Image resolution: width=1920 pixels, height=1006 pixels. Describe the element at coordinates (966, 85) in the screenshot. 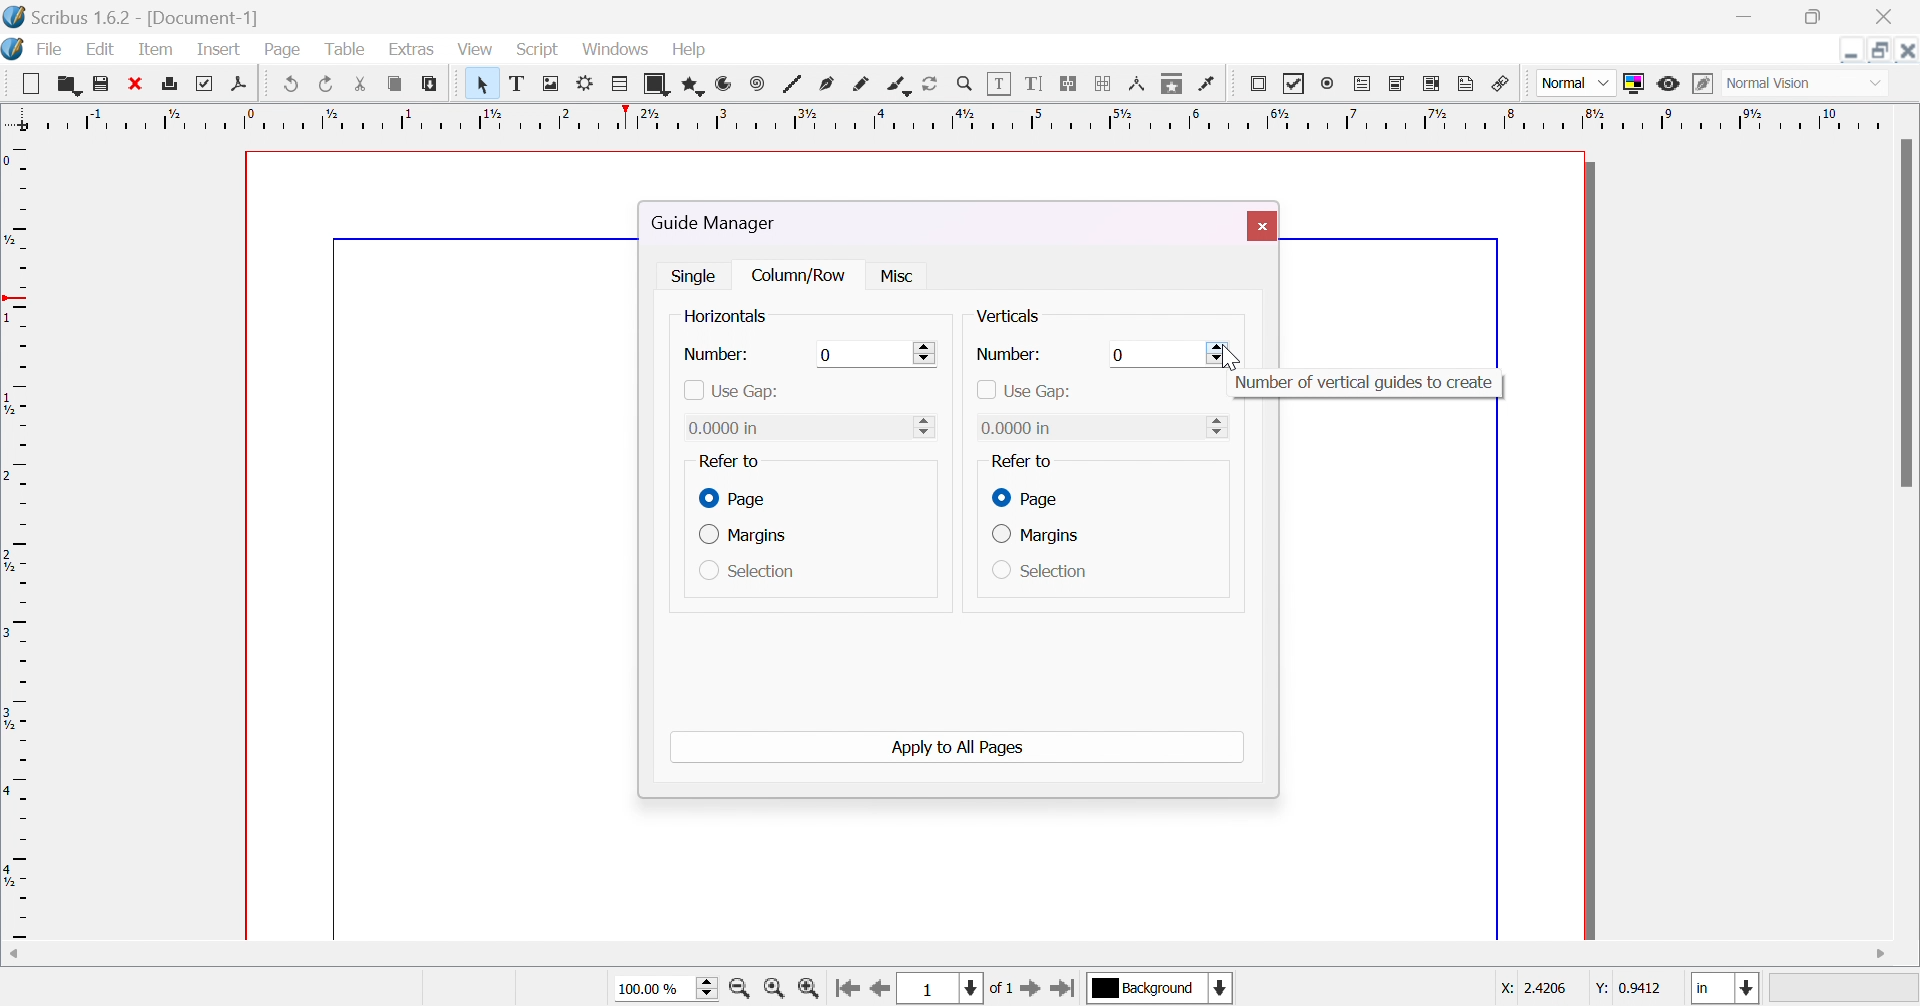

I see `zoom in / zoom out` at that location.